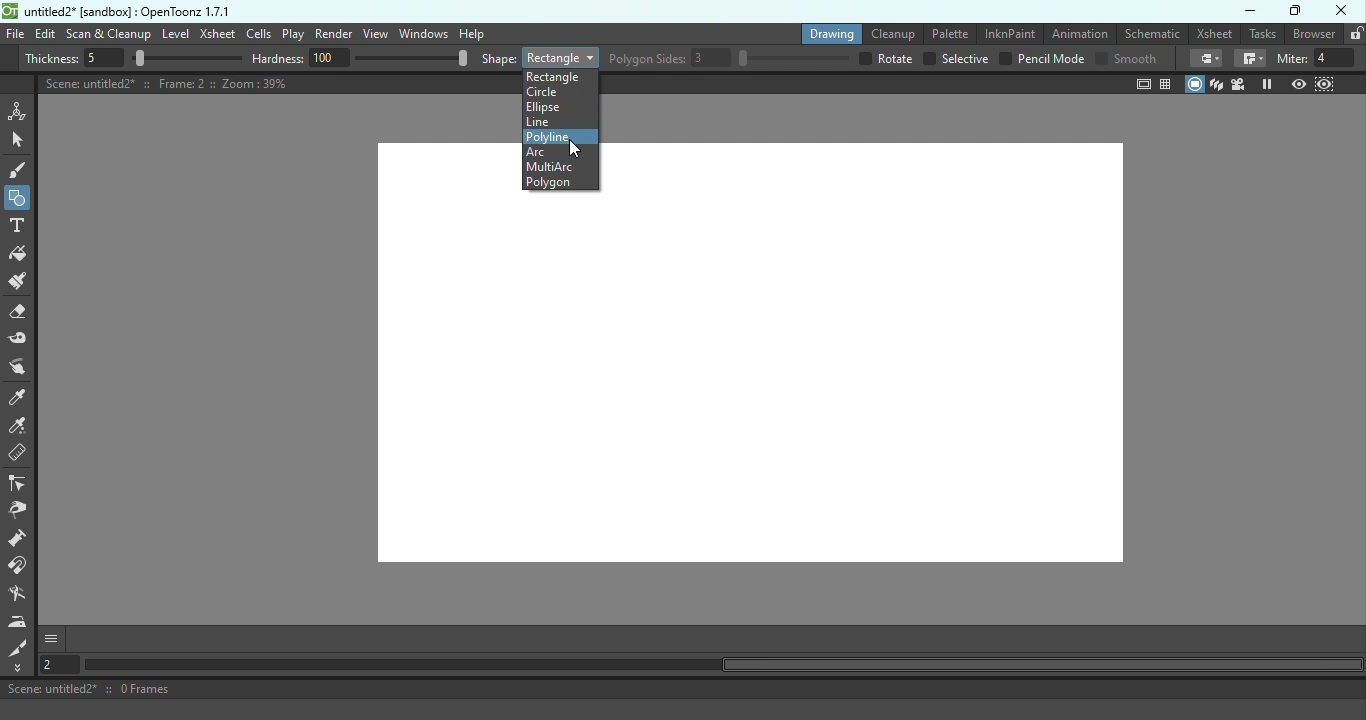 The height and width of the screenshot is (720, 1366). Describe the element at coordinates (20, 398) in the screenshot. I see `Style picker tool` at that location.